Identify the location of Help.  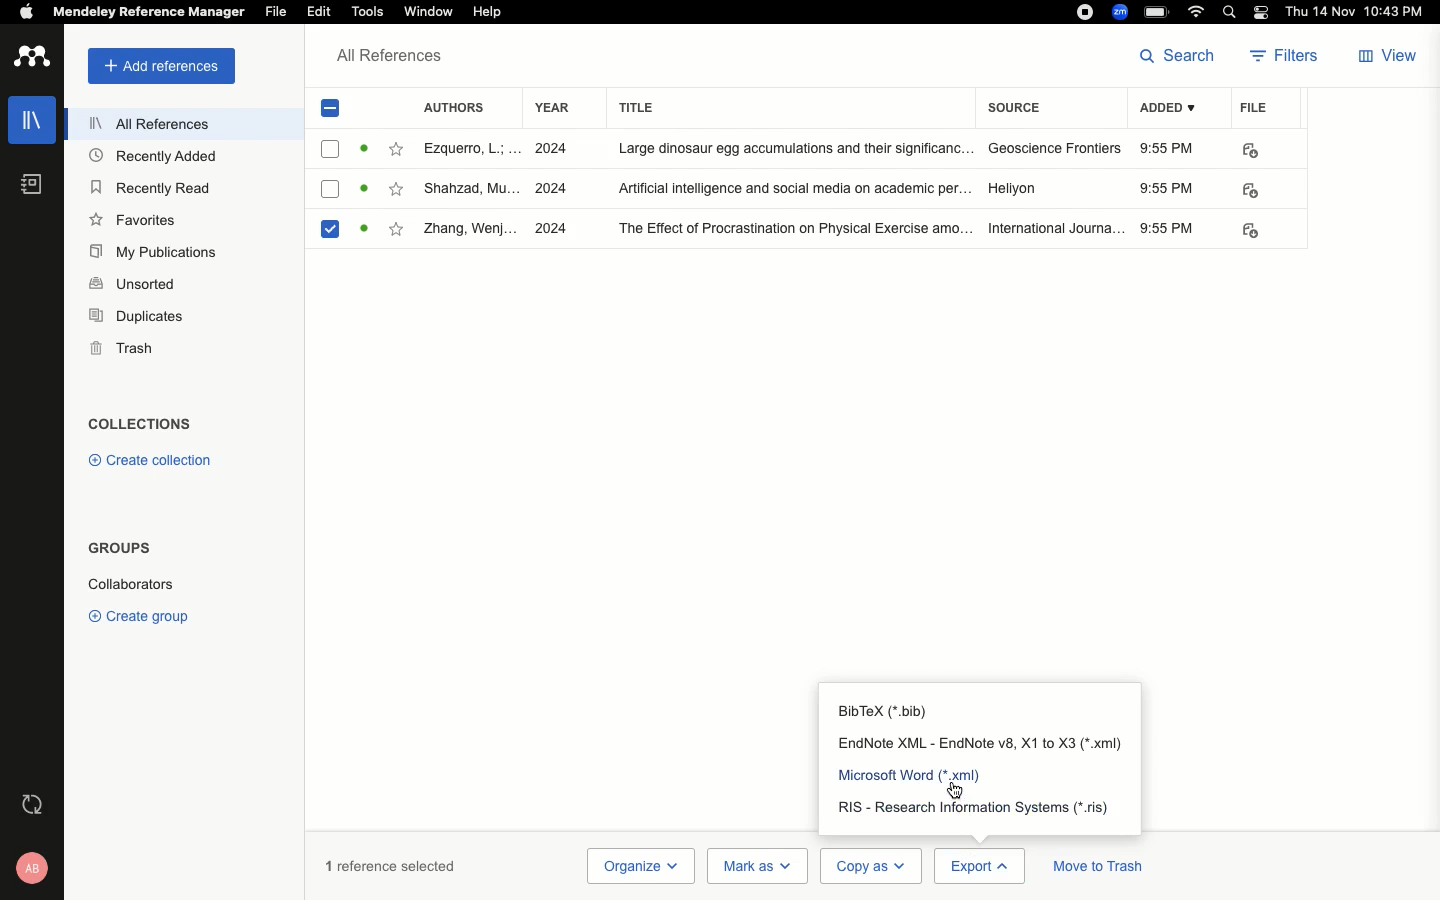
(497, 11).